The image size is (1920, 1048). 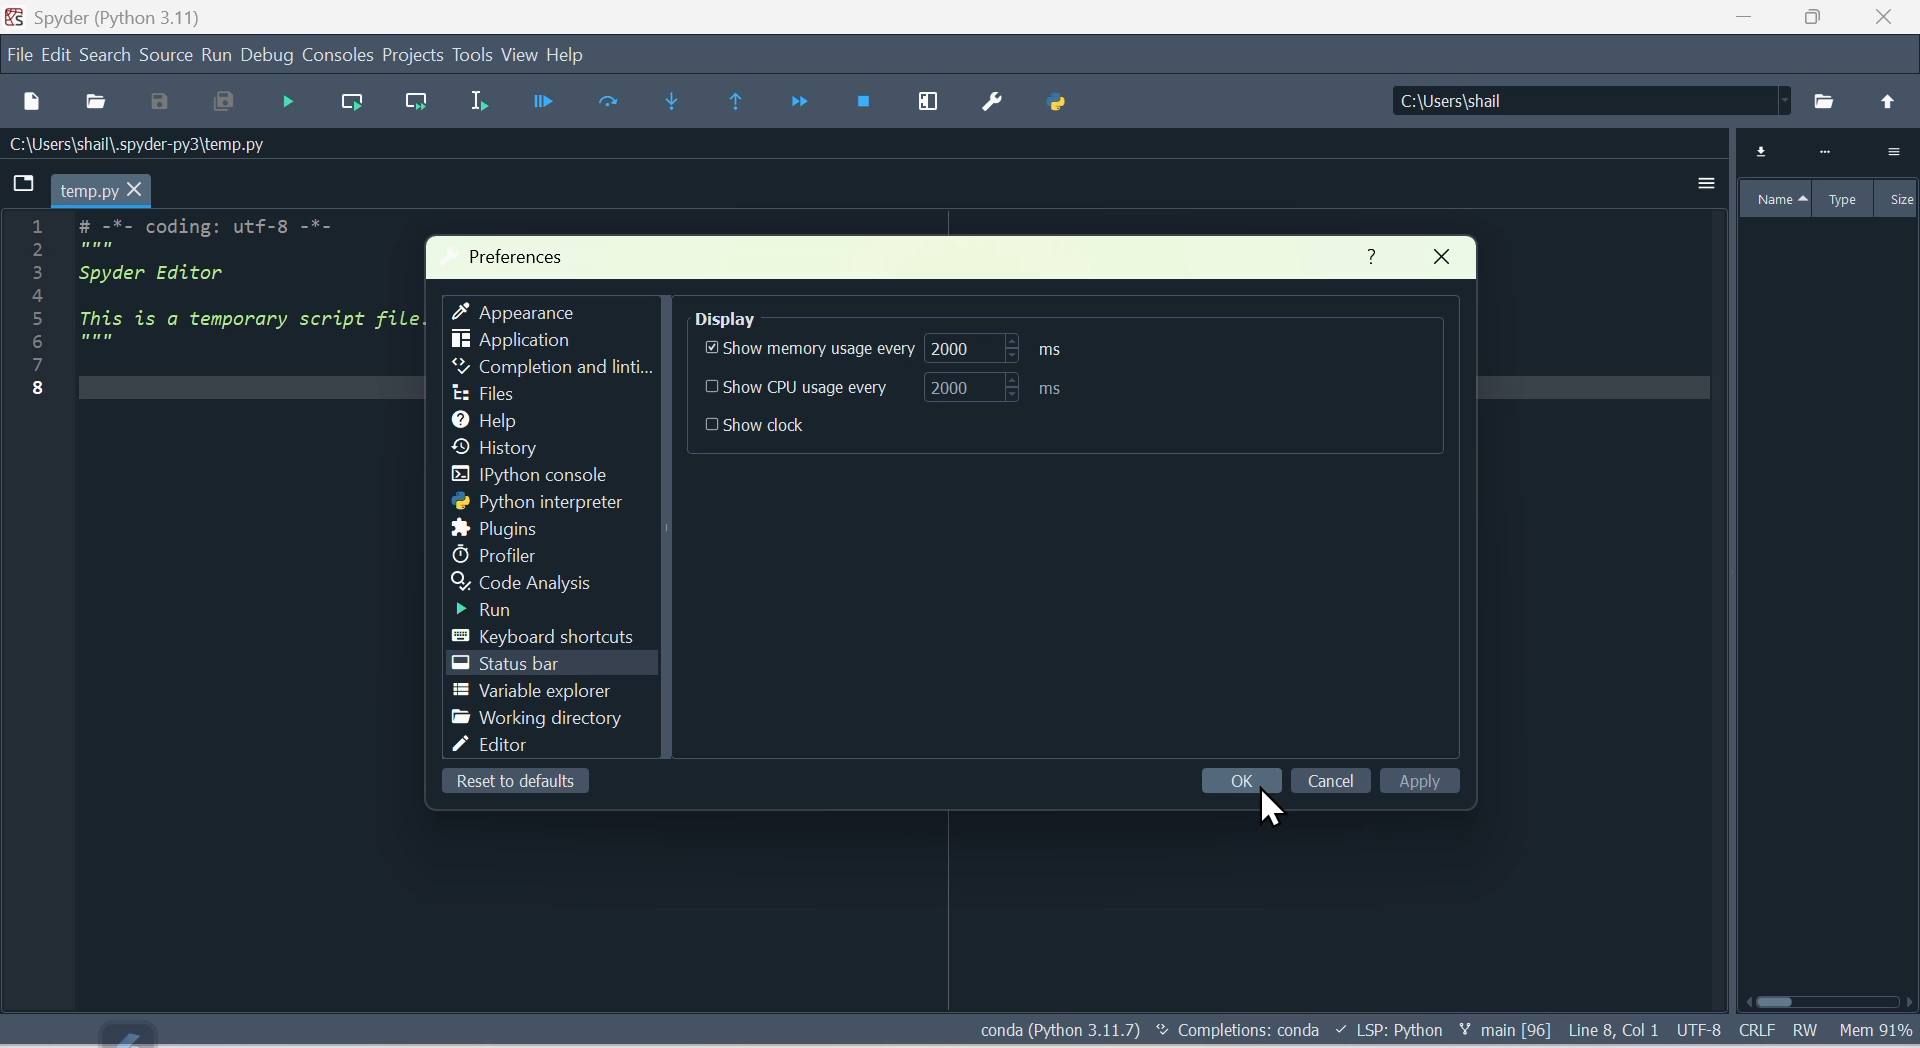 I want to click on Search from pc, so click(x=1826, y=101).